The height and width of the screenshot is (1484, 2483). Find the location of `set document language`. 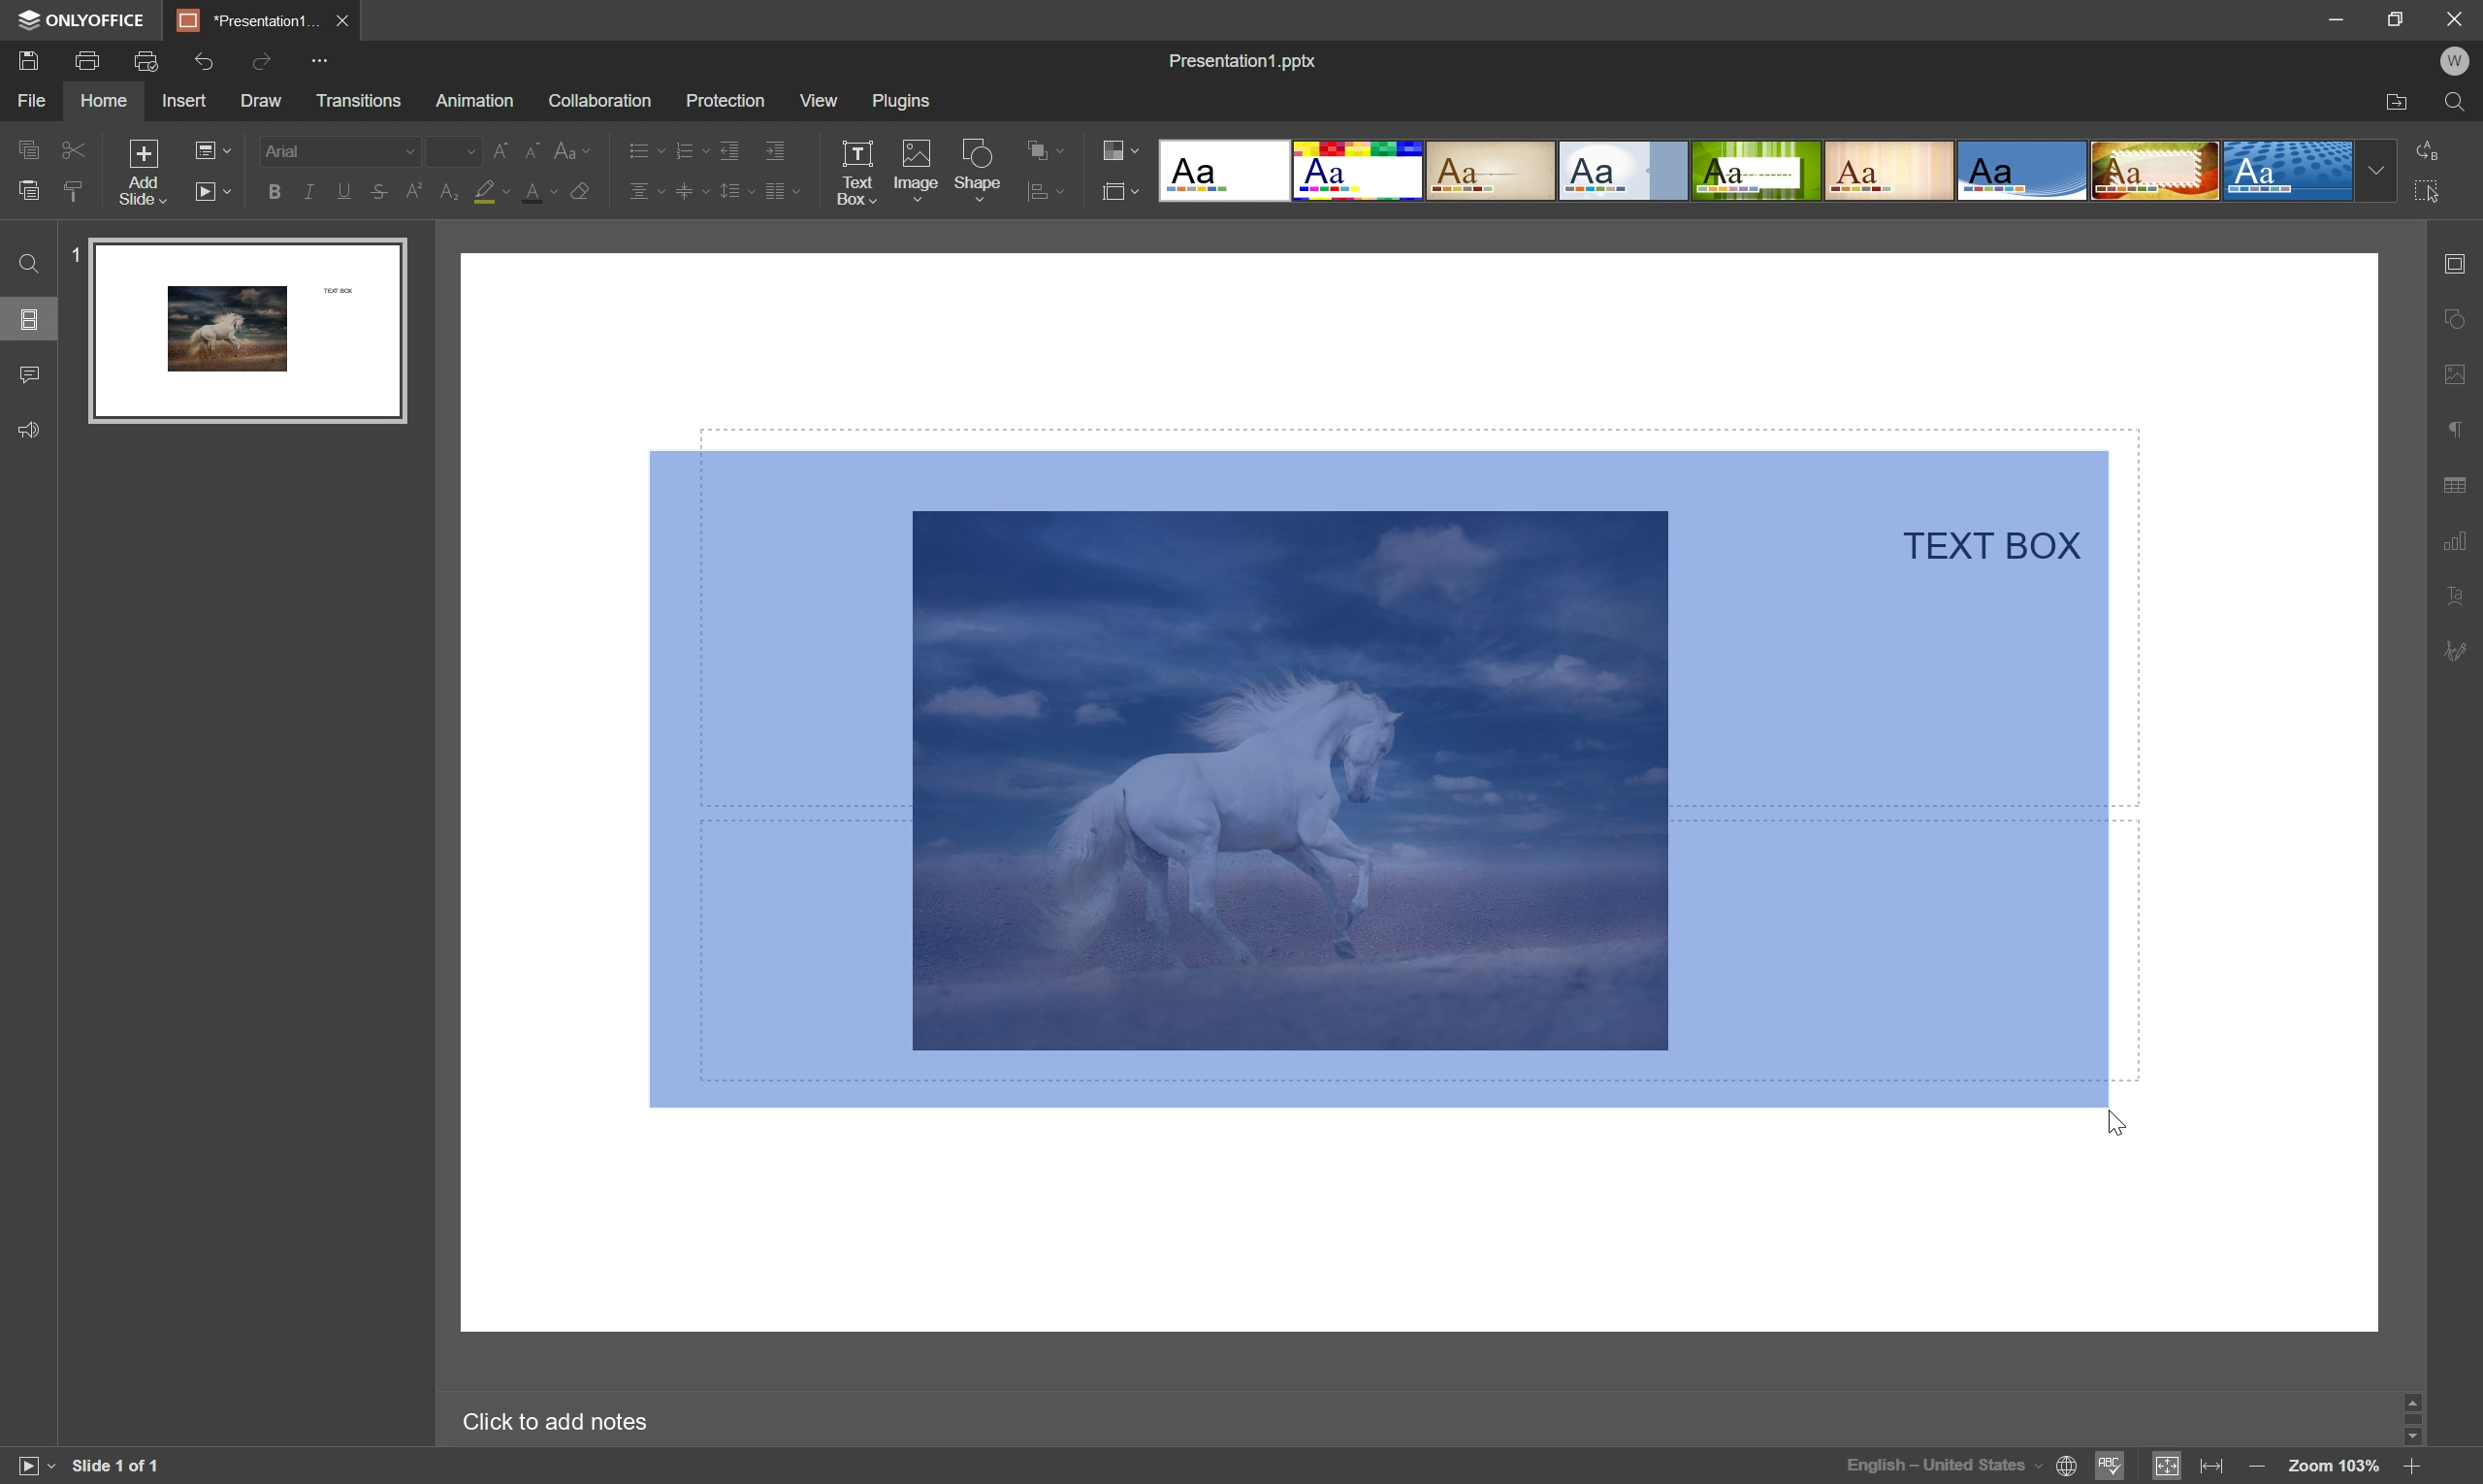

set document language is located at coordinates (1963, 1465).